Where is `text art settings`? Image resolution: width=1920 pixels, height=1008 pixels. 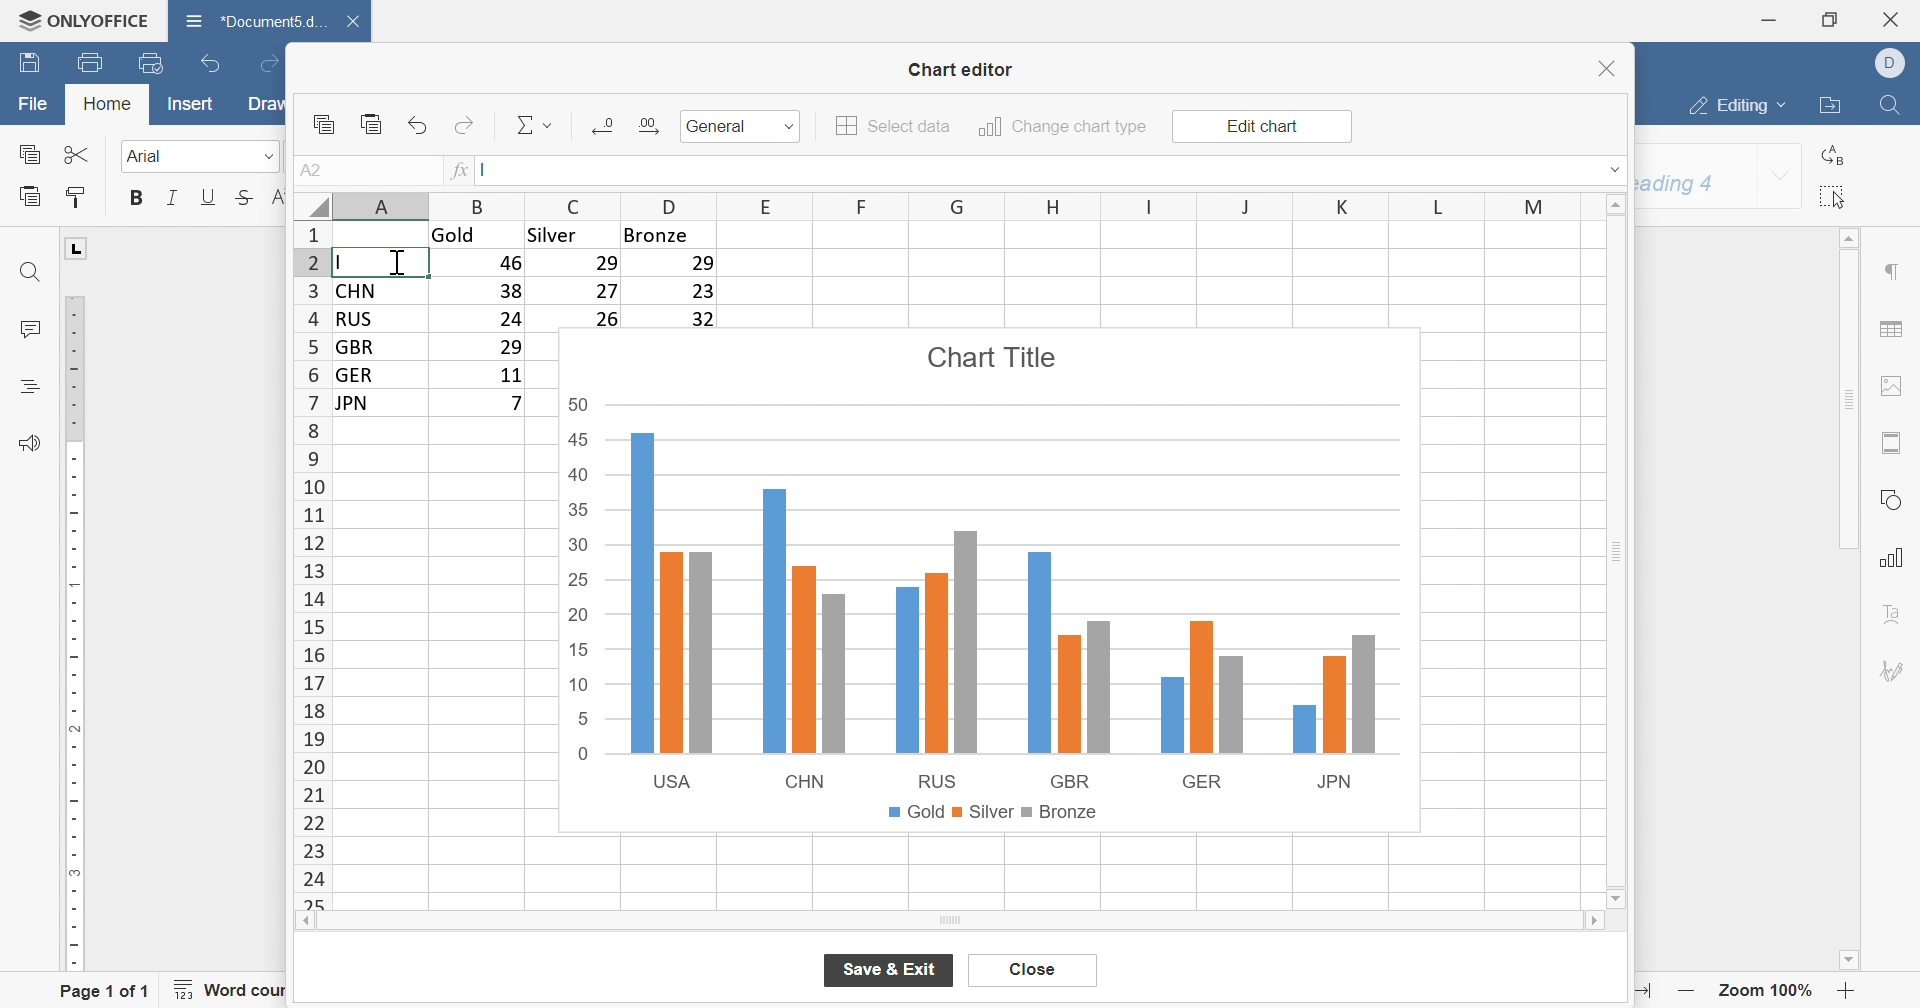 text art settings is located at coordinates (1891, 613).